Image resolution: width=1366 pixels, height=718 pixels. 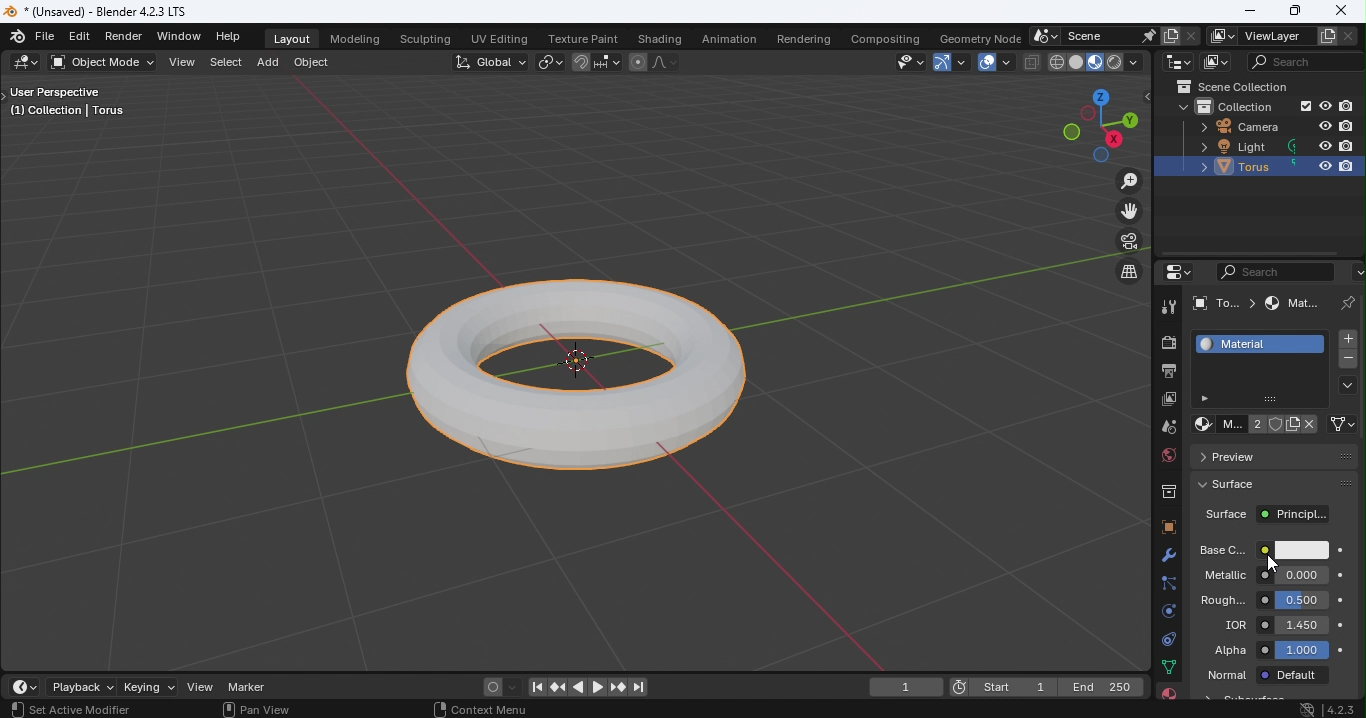 I want to click on Blender logo, so click(x=16, y=36).